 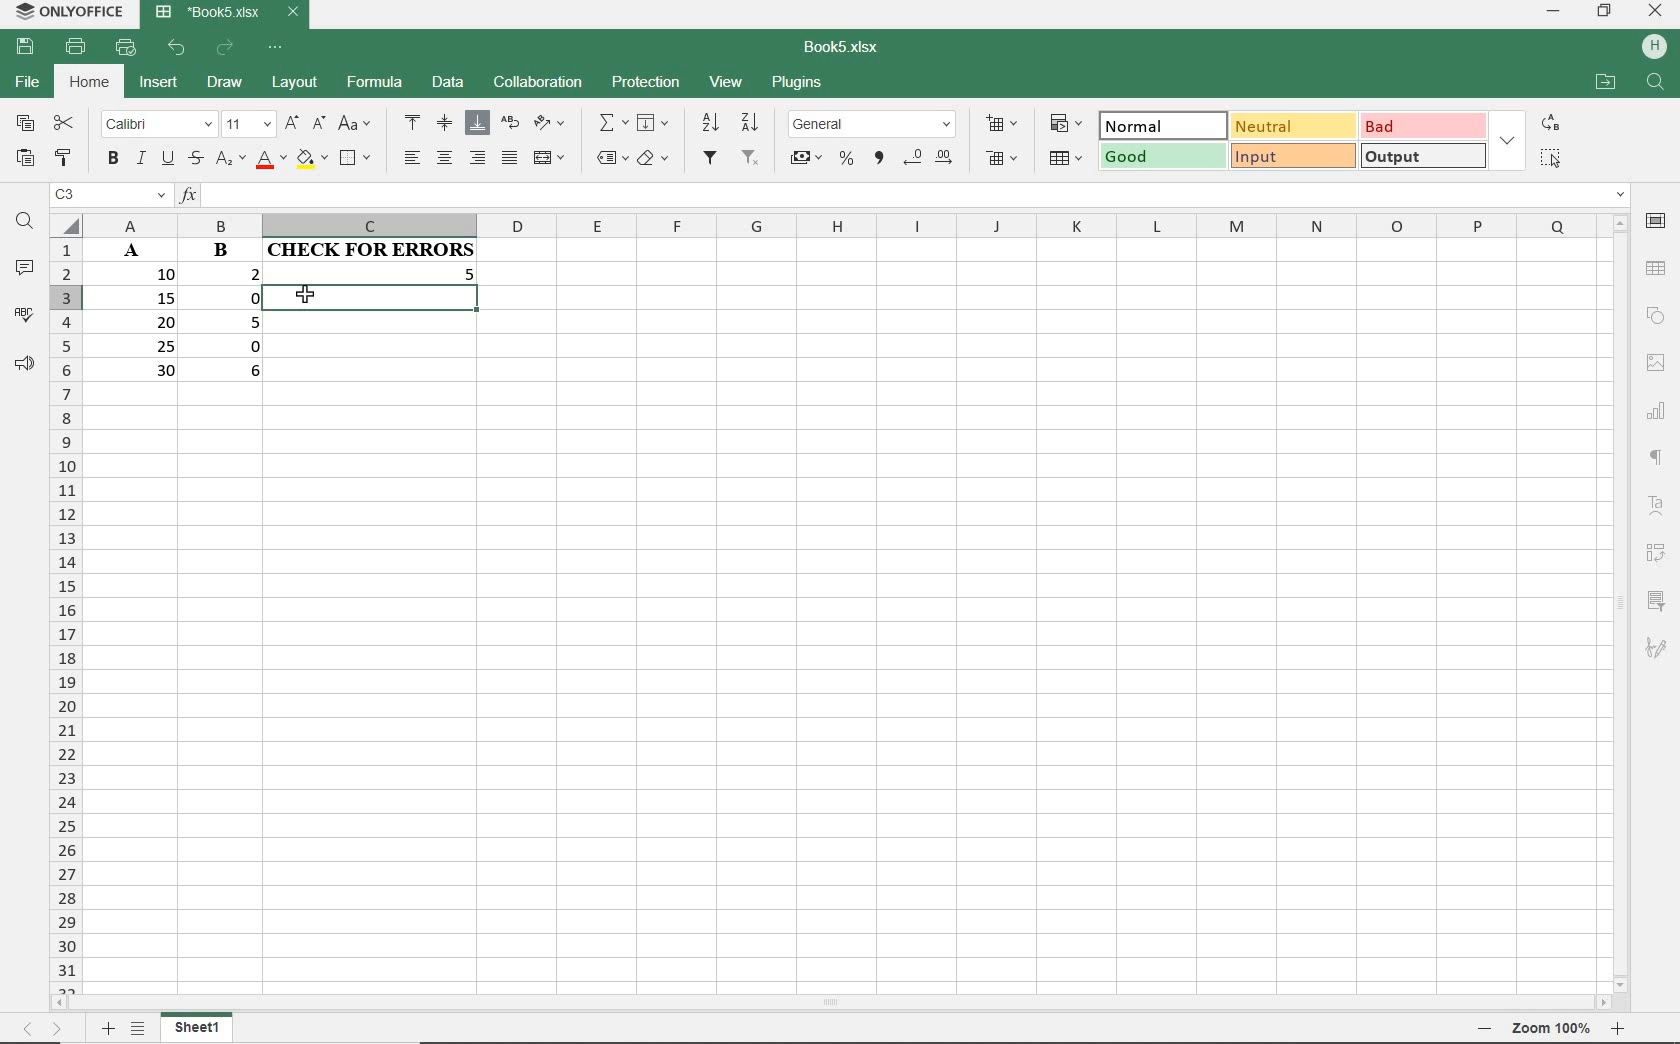 I want to click on ALIGN CENTER, so click(x=445, y=158).